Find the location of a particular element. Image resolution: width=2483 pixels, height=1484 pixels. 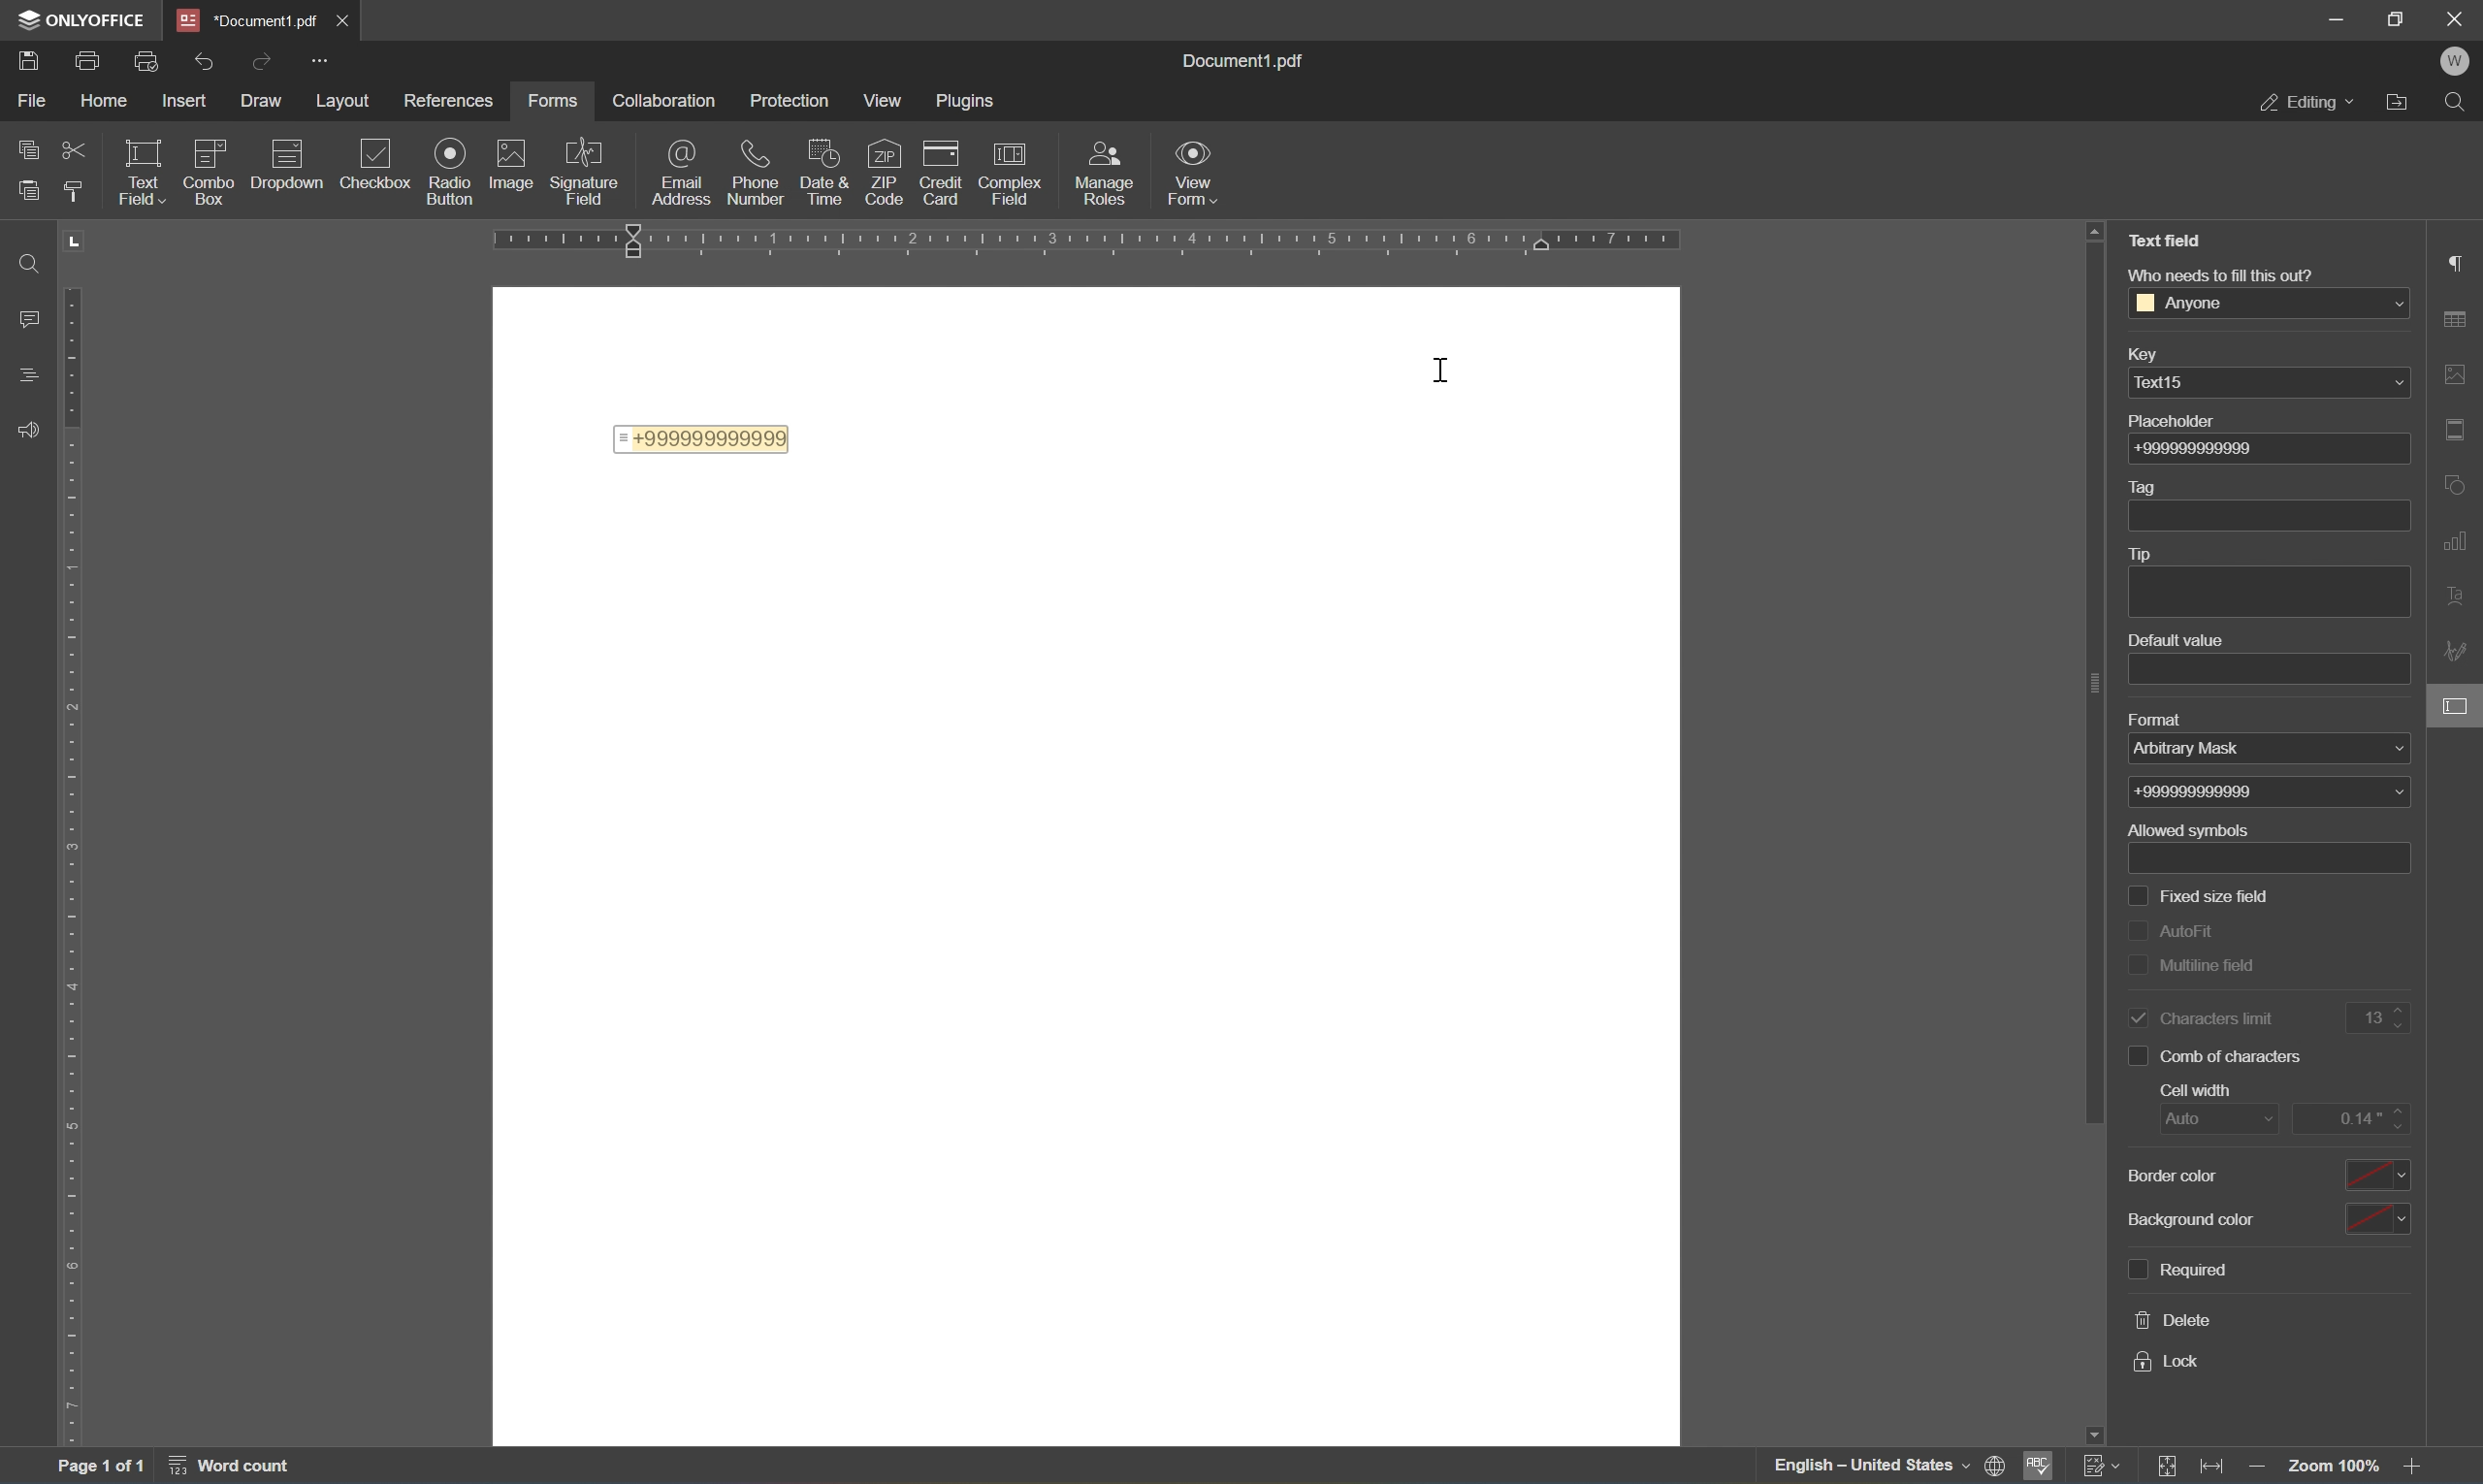

scroll down is located at coordinates (2424, 1442).